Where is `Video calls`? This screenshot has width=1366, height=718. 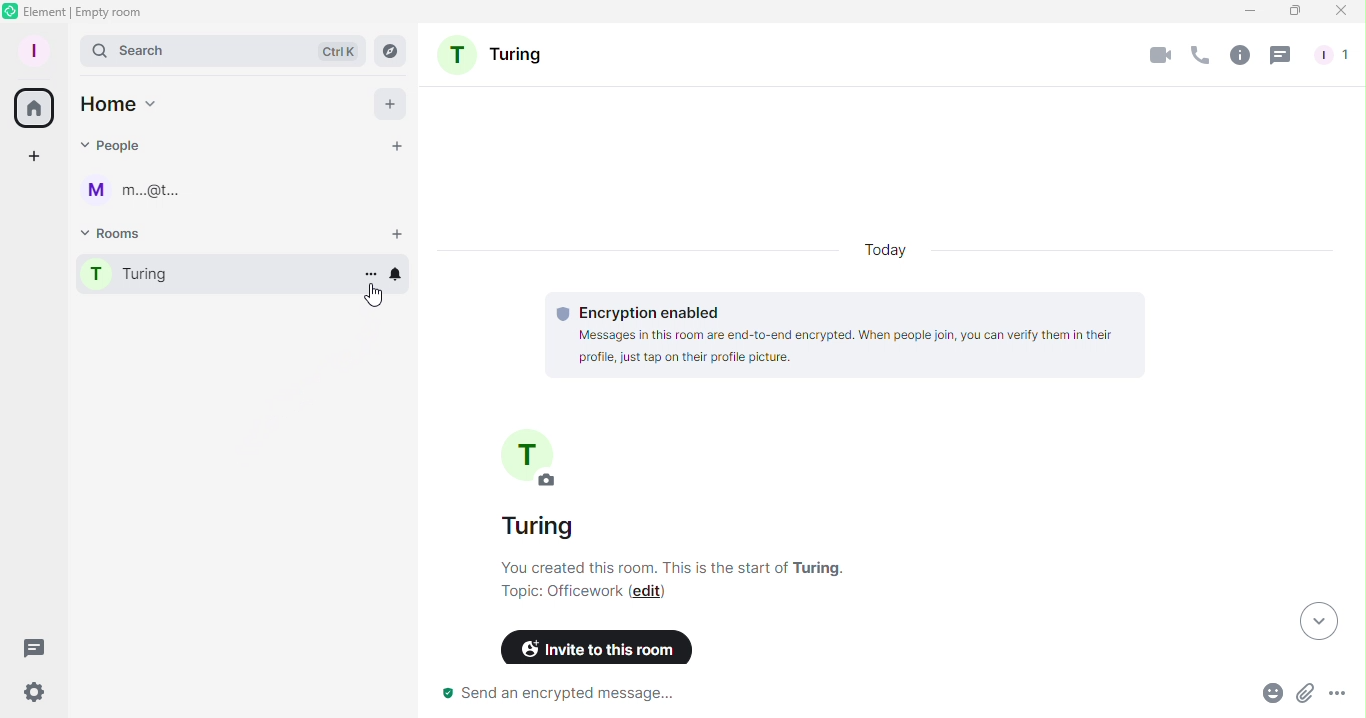 Video calls is located at coordinates (1160, 58).